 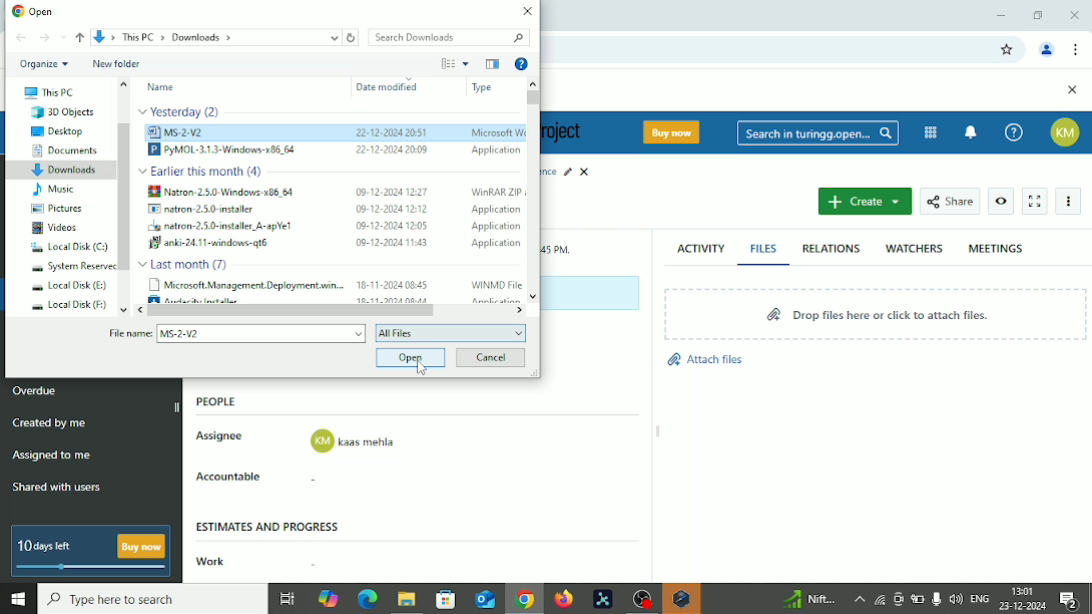 What do you see at coordinates (94, 569) in the screenshot?
I see `slide bar indicating how many days left for free version` at bounding box center [94, 569].